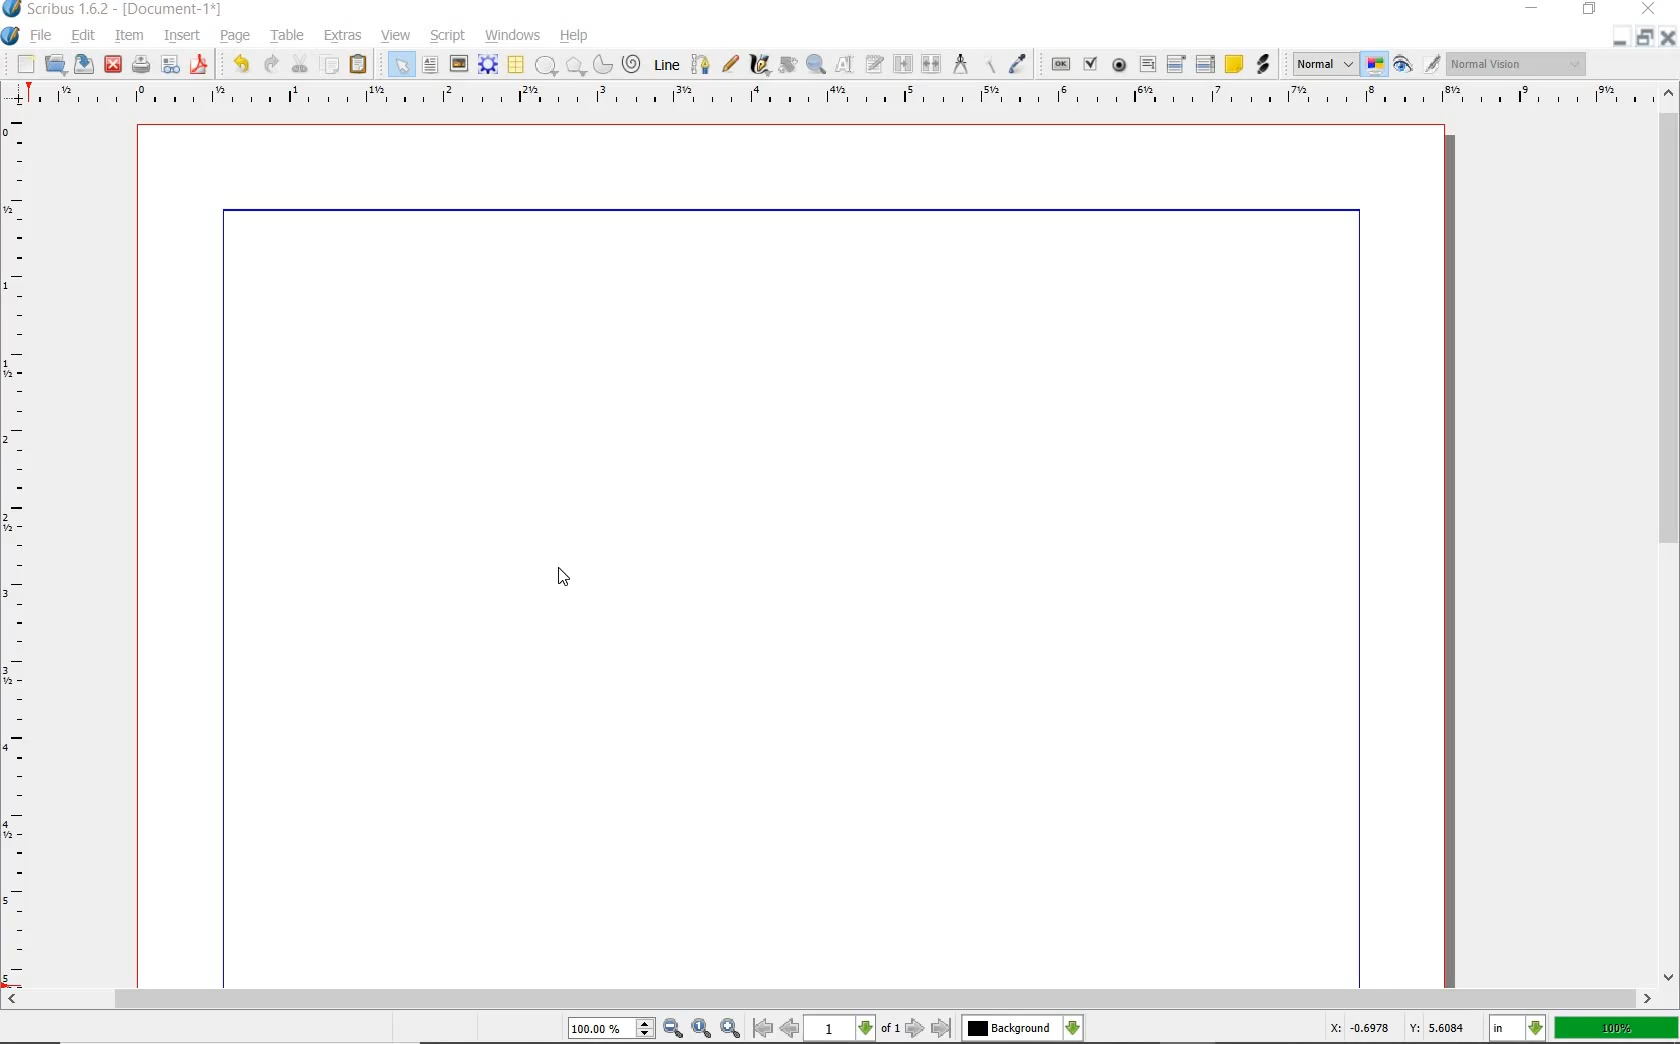 The width and height of the screenshot is (1680, 1044). I want to click on PDF PUSH BUTTON, so click(1059, 65).